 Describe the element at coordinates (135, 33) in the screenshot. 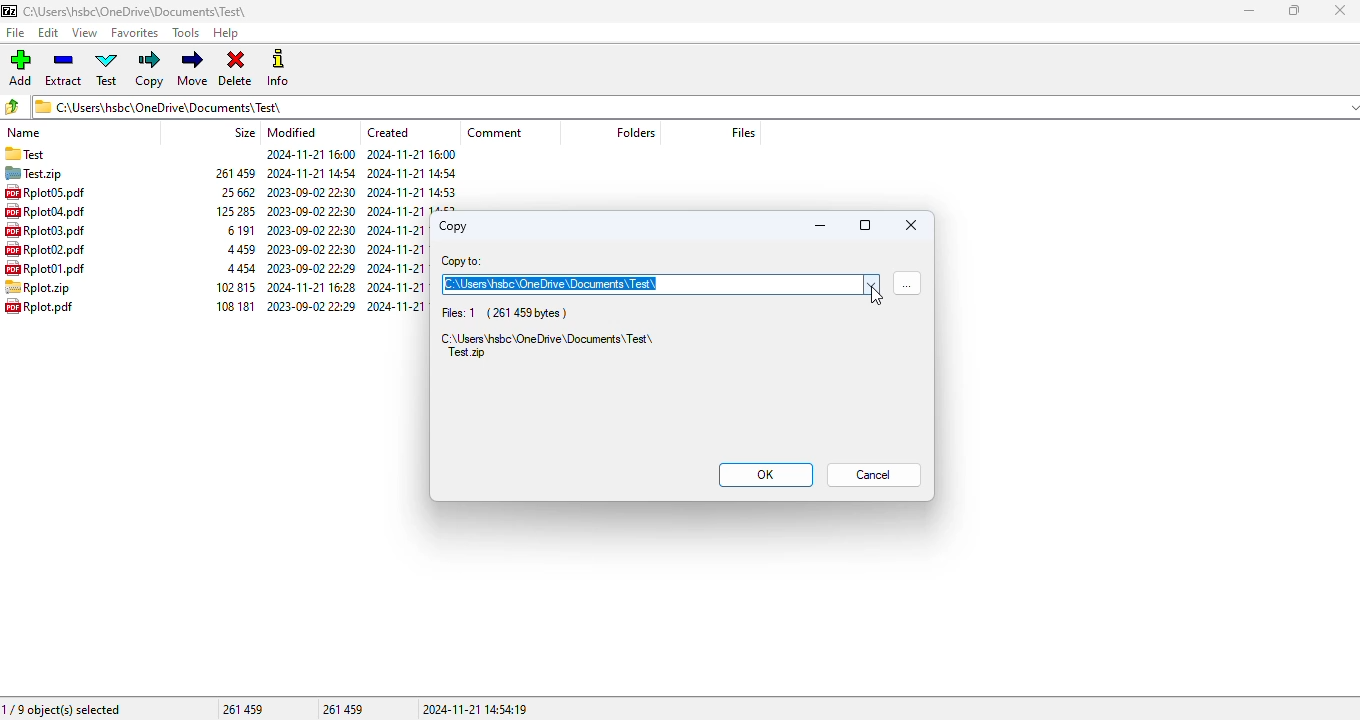

I see `favorites` at that location.